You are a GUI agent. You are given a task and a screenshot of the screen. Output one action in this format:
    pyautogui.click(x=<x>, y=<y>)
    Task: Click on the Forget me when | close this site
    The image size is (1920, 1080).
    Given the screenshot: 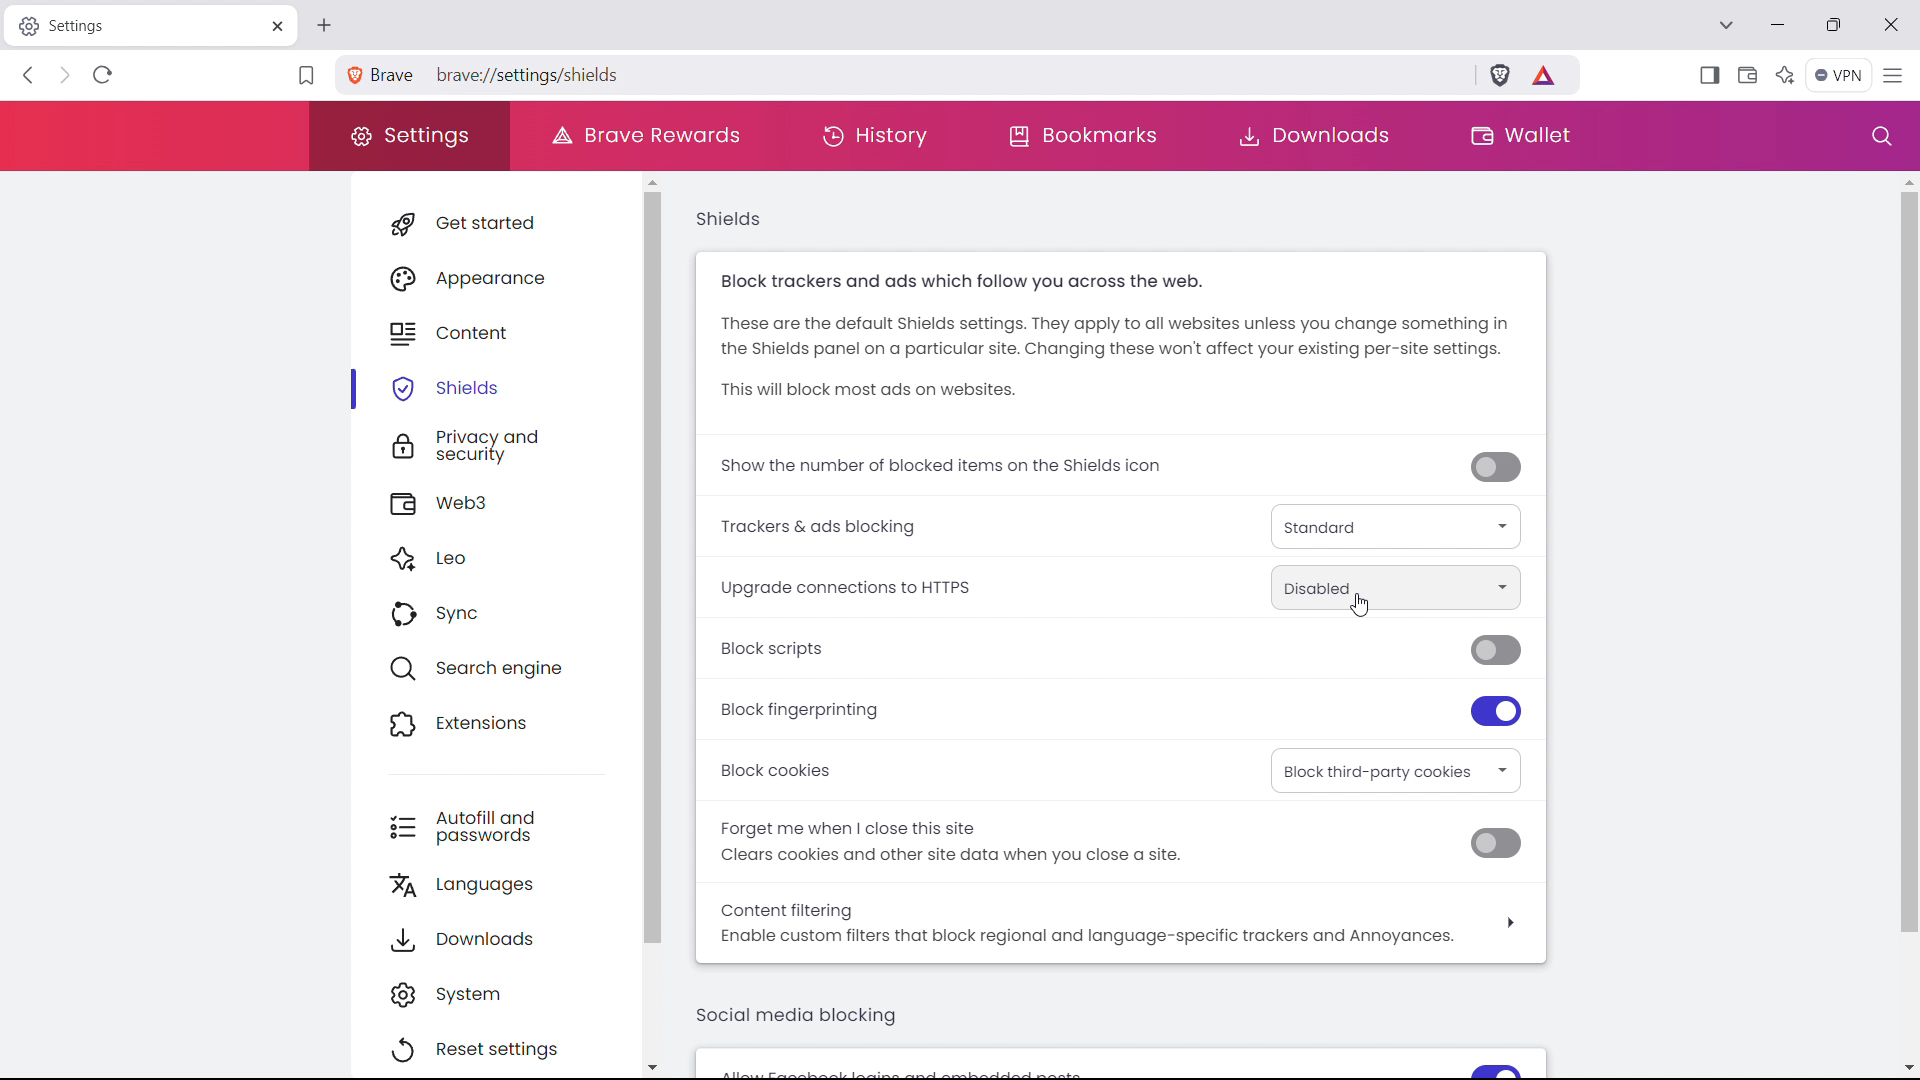 What is the action you would take?
    pyautogui.click(x=852, y=826)
    